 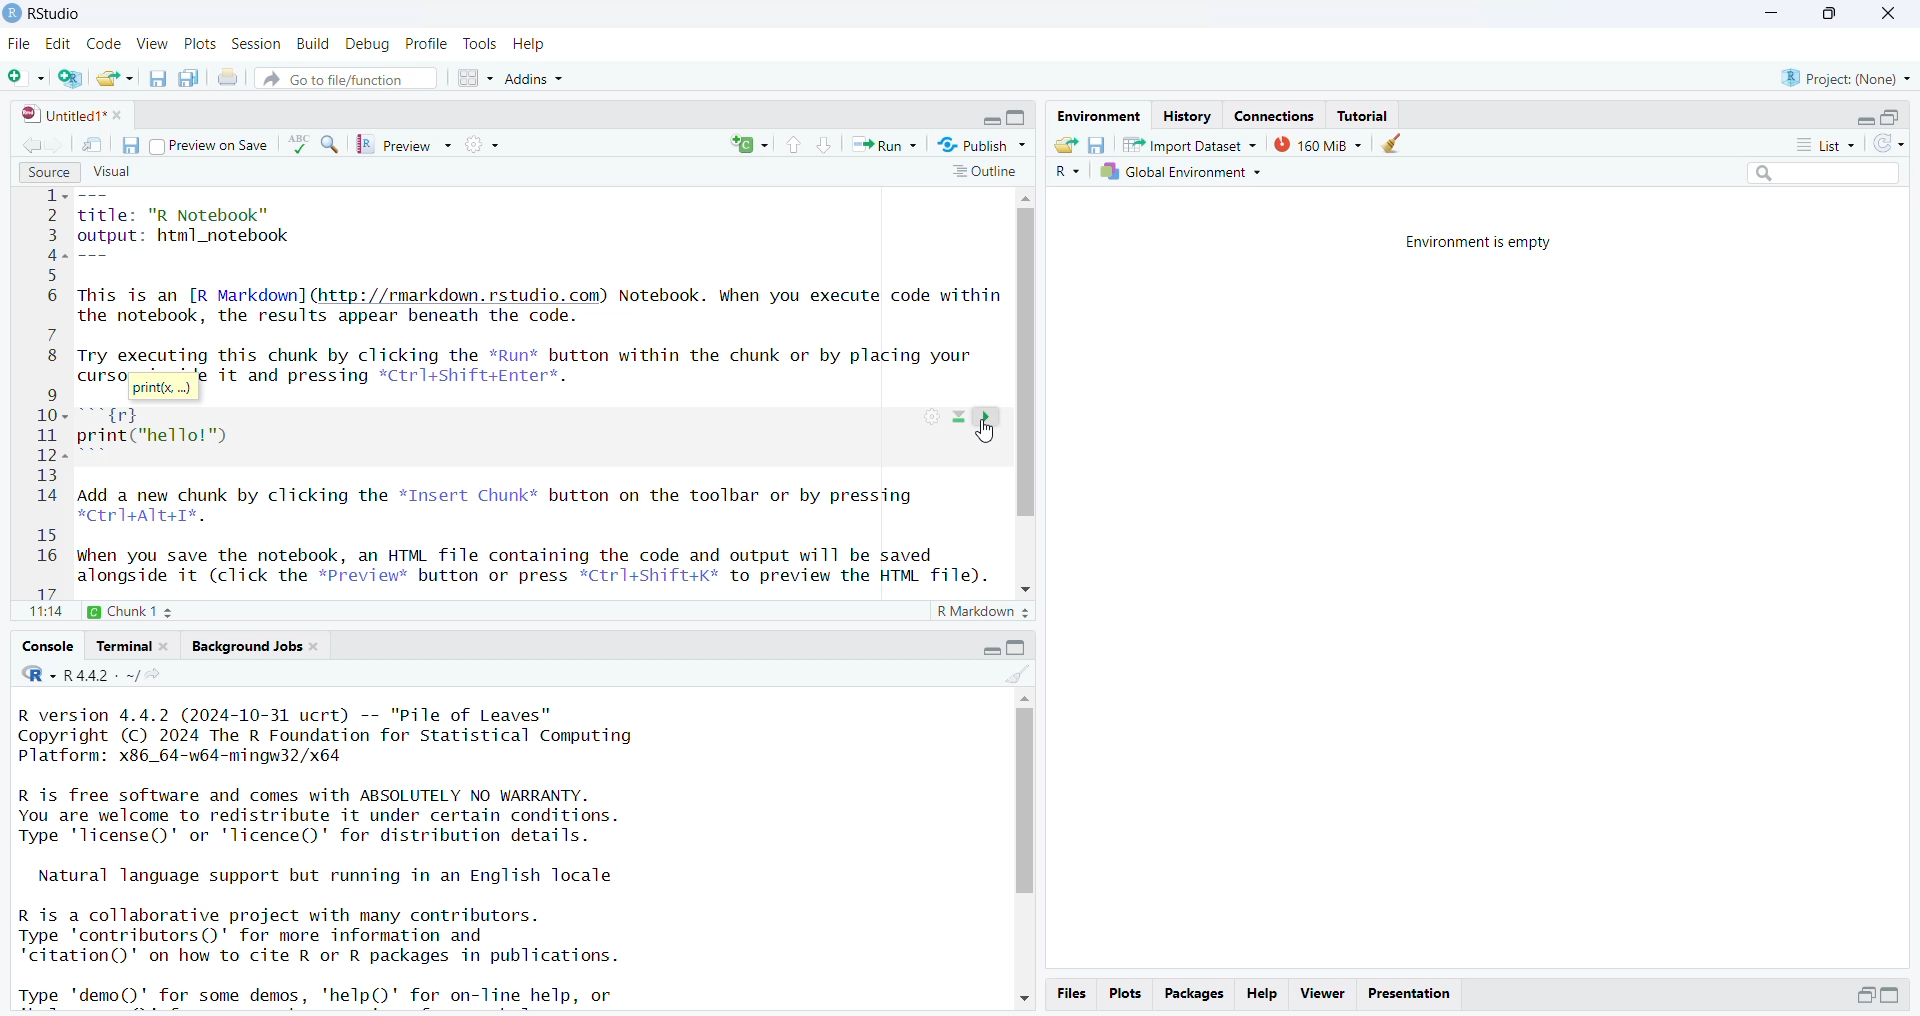 What do you see at coordinates (46, 171) in the screenshot?
I see `source` at bounding box center [46, 171].